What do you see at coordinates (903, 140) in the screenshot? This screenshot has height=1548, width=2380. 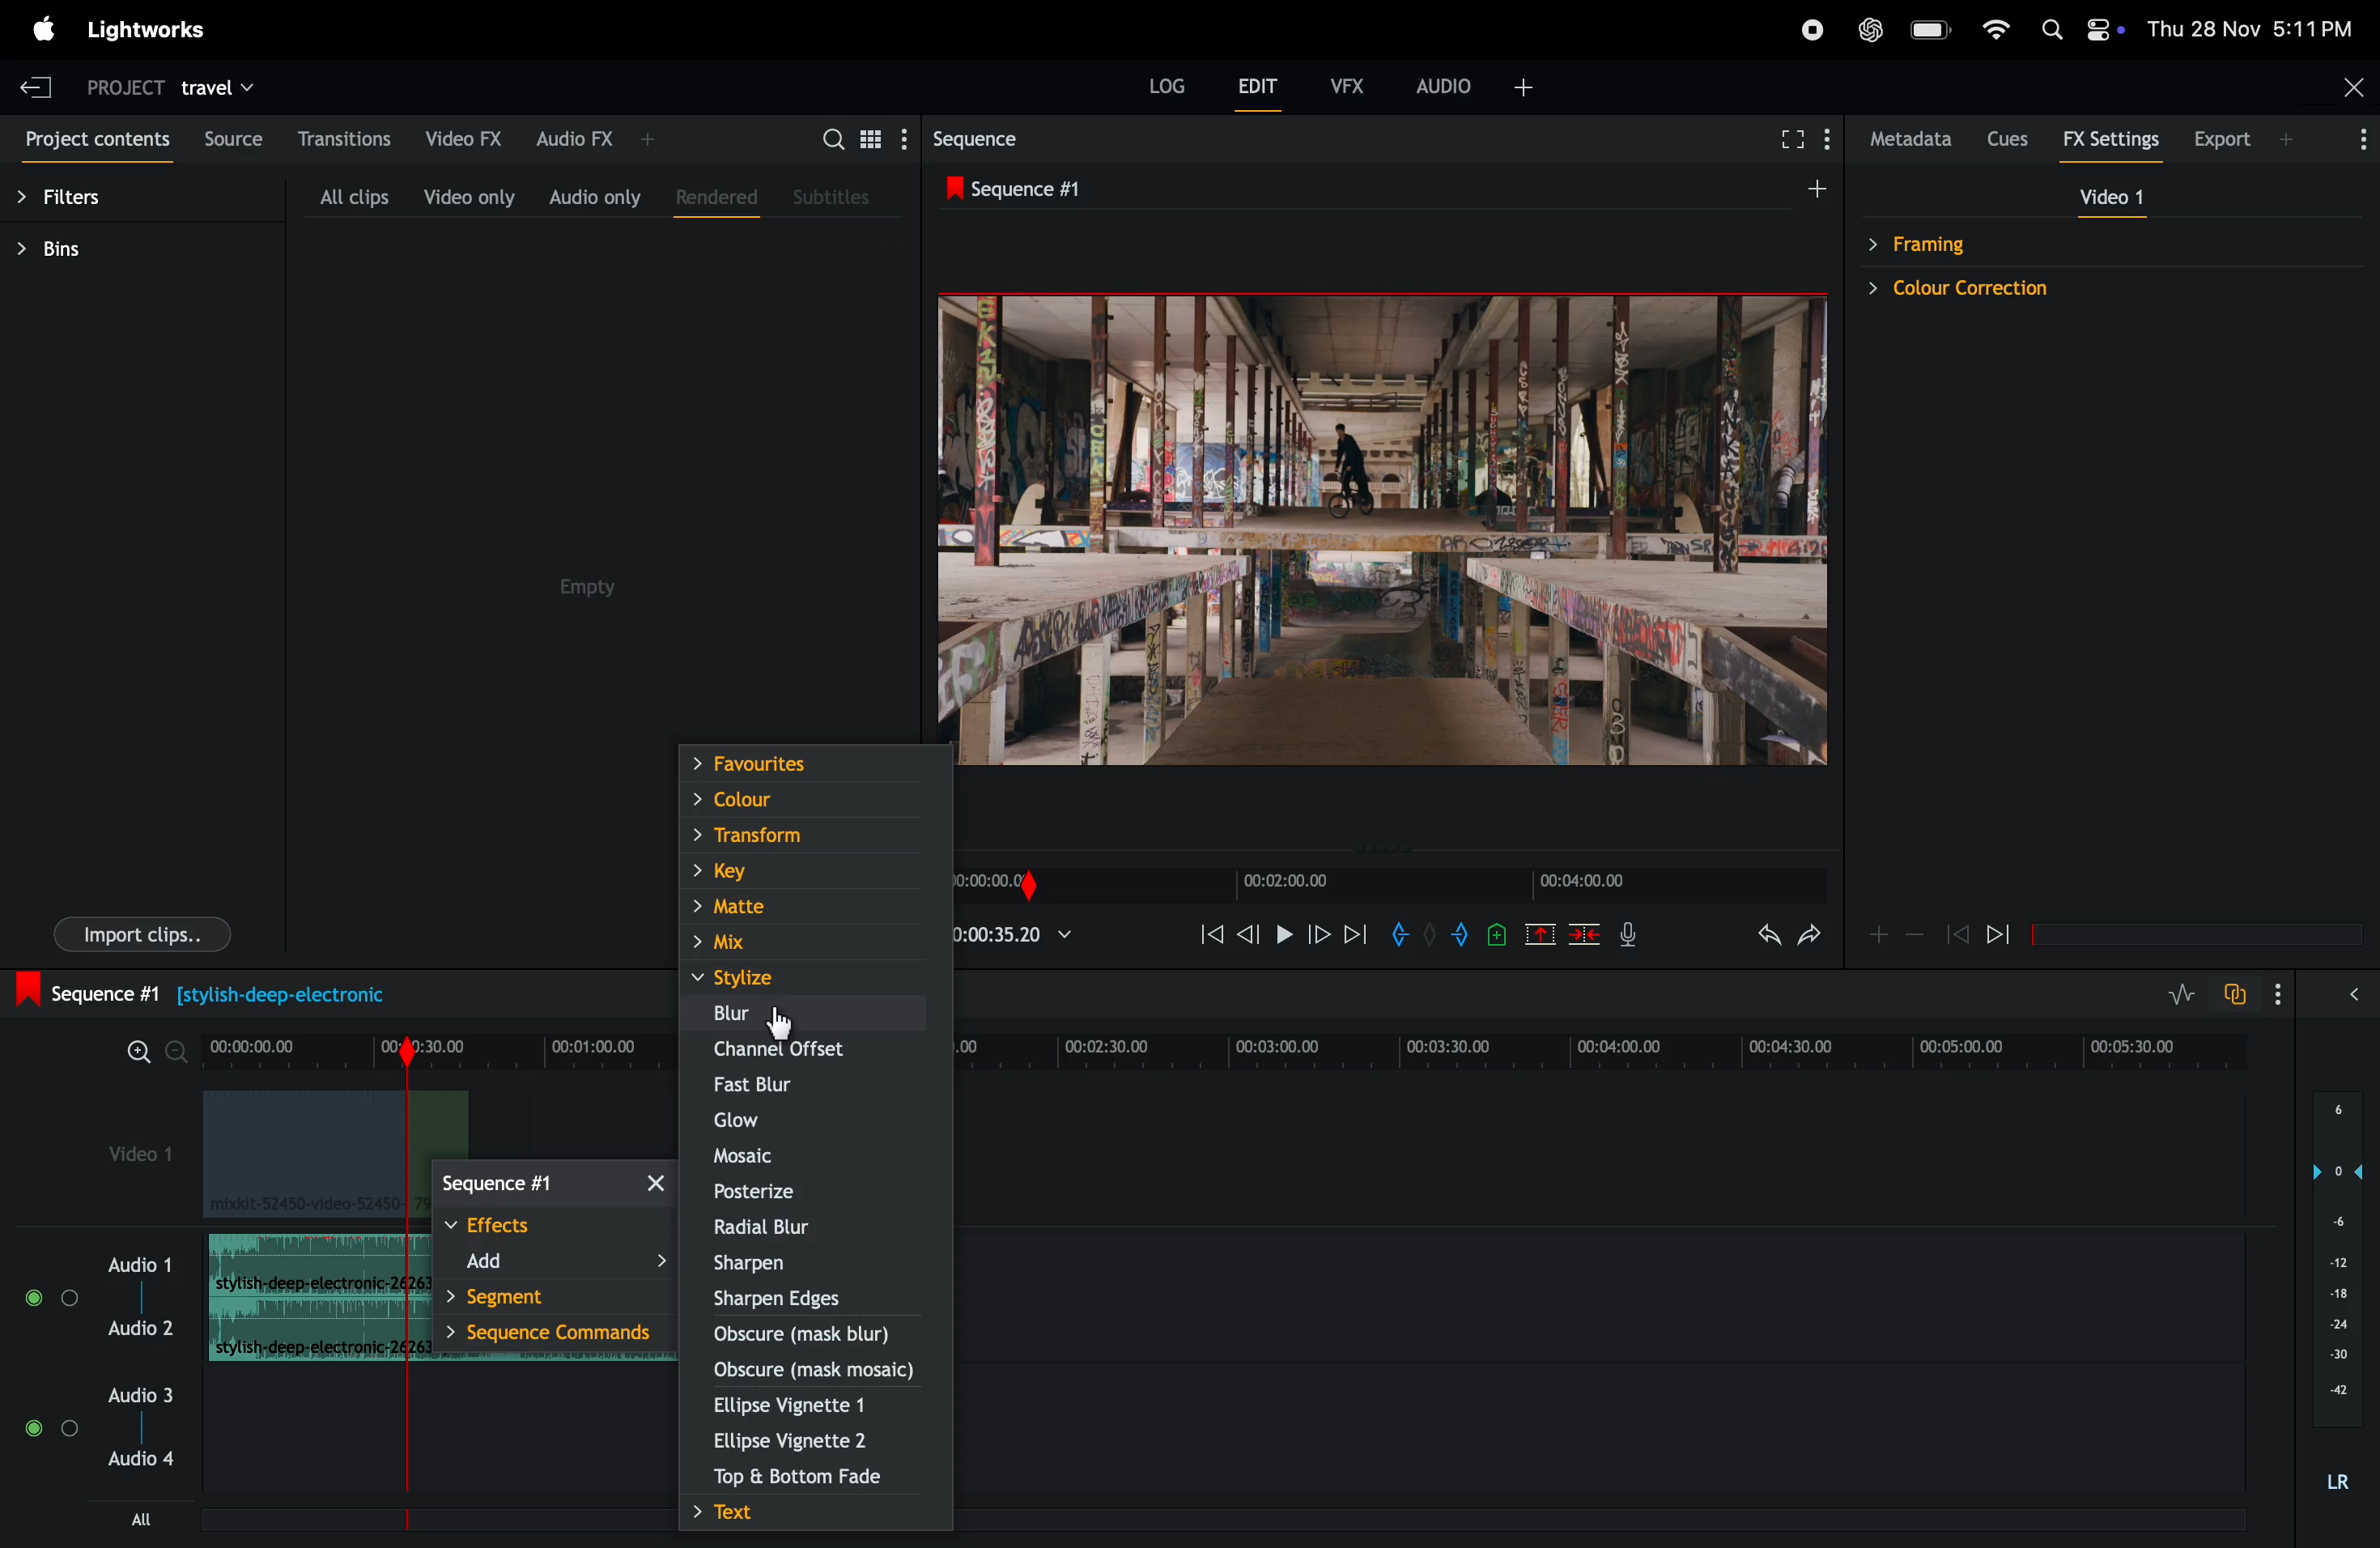 I see `show settings menu` at bounding box center [903, 140].